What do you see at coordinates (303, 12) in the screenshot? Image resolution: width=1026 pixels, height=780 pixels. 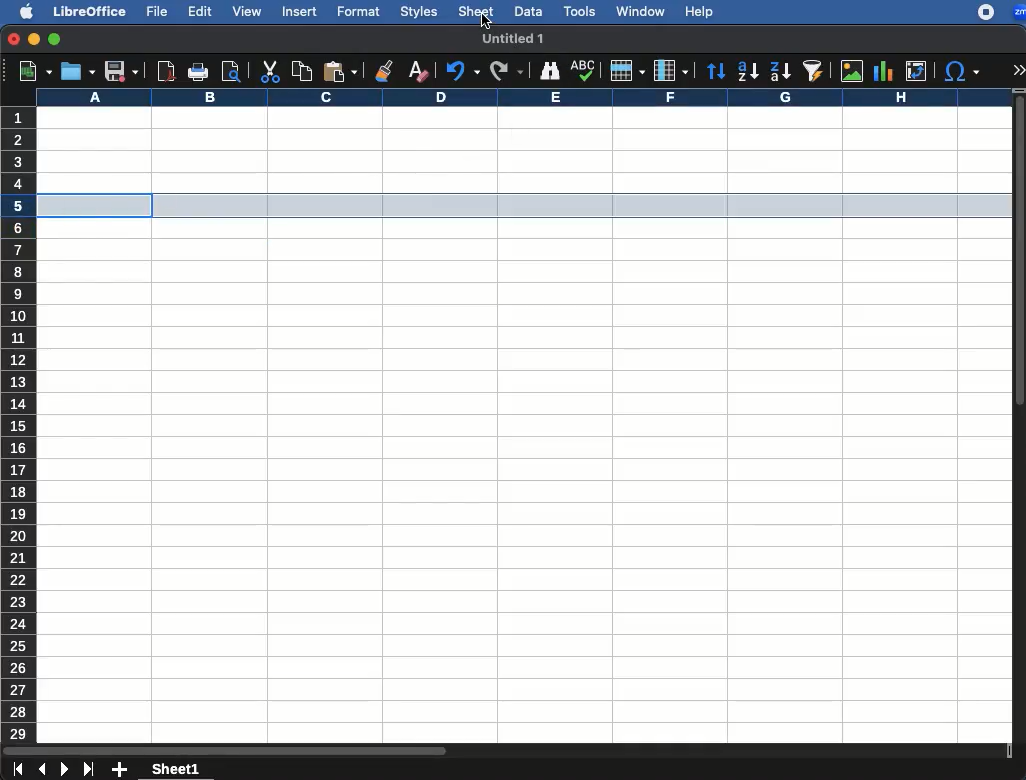 I see `insert` at bounding box center [303, 12].